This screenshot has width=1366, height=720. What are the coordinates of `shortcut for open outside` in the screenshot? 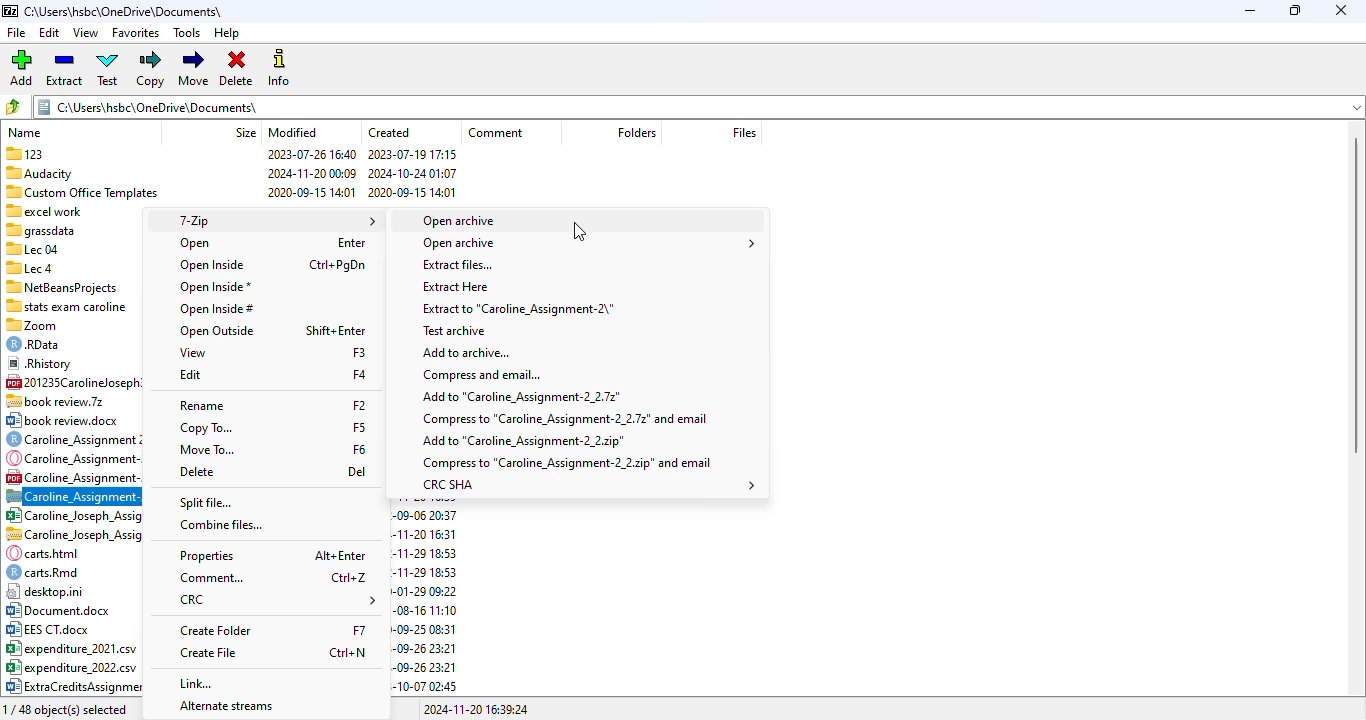 It's located at (336, 331).